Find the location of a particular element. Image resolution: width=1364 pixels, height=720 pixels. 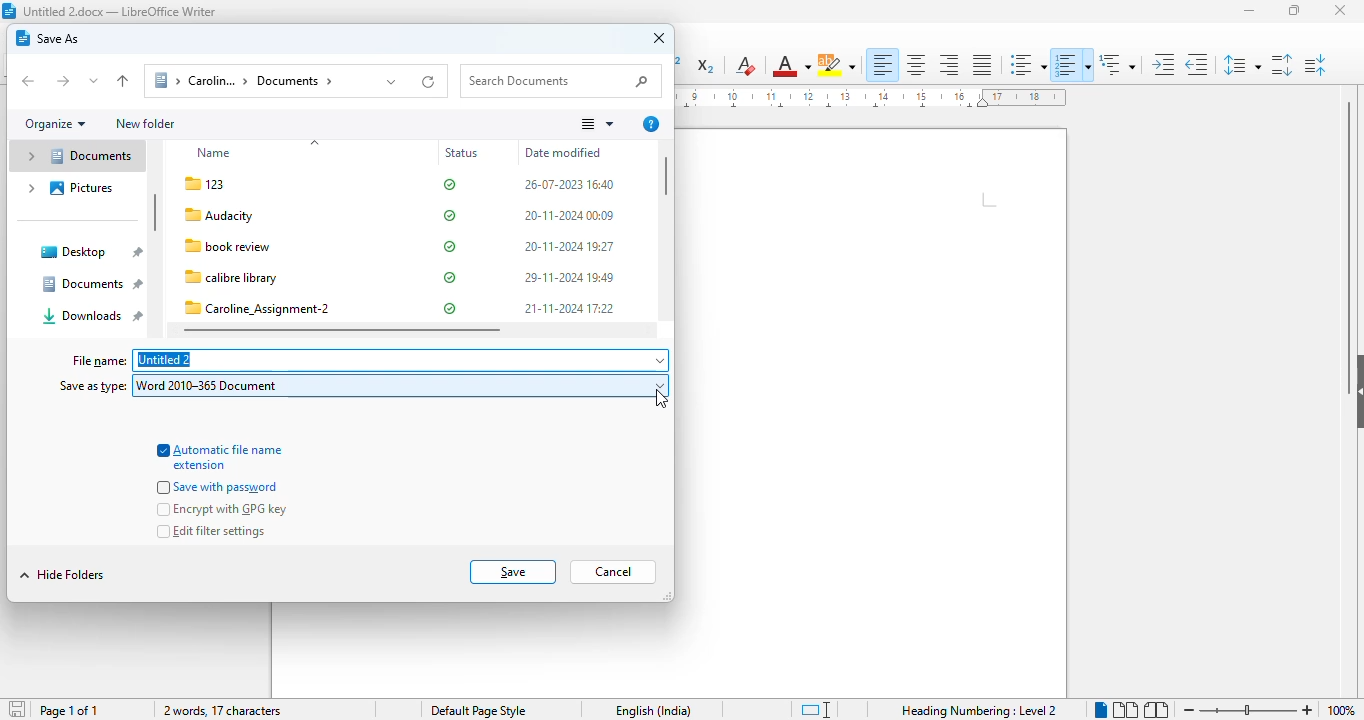

encrypt with GPG key is located at coordinates (223, 510).